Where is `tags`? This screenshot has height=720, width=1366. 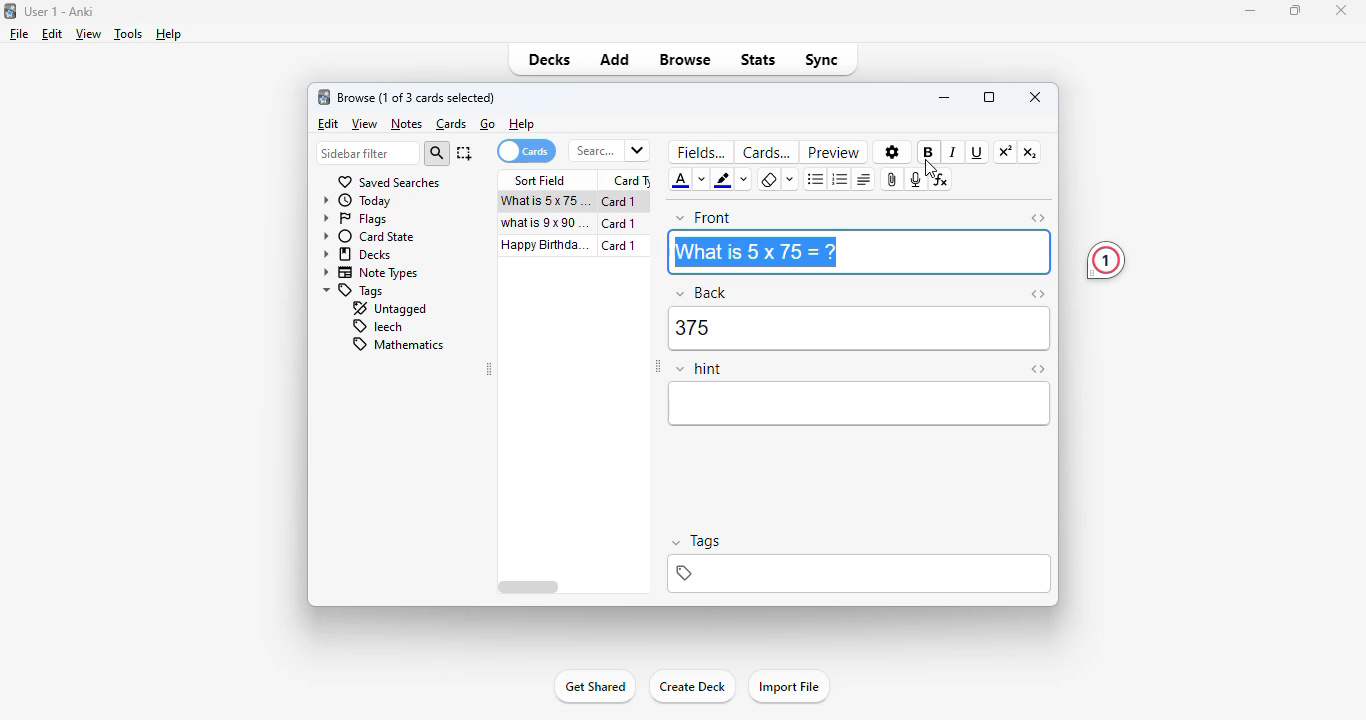
tags is located at coordinates (354, 292).